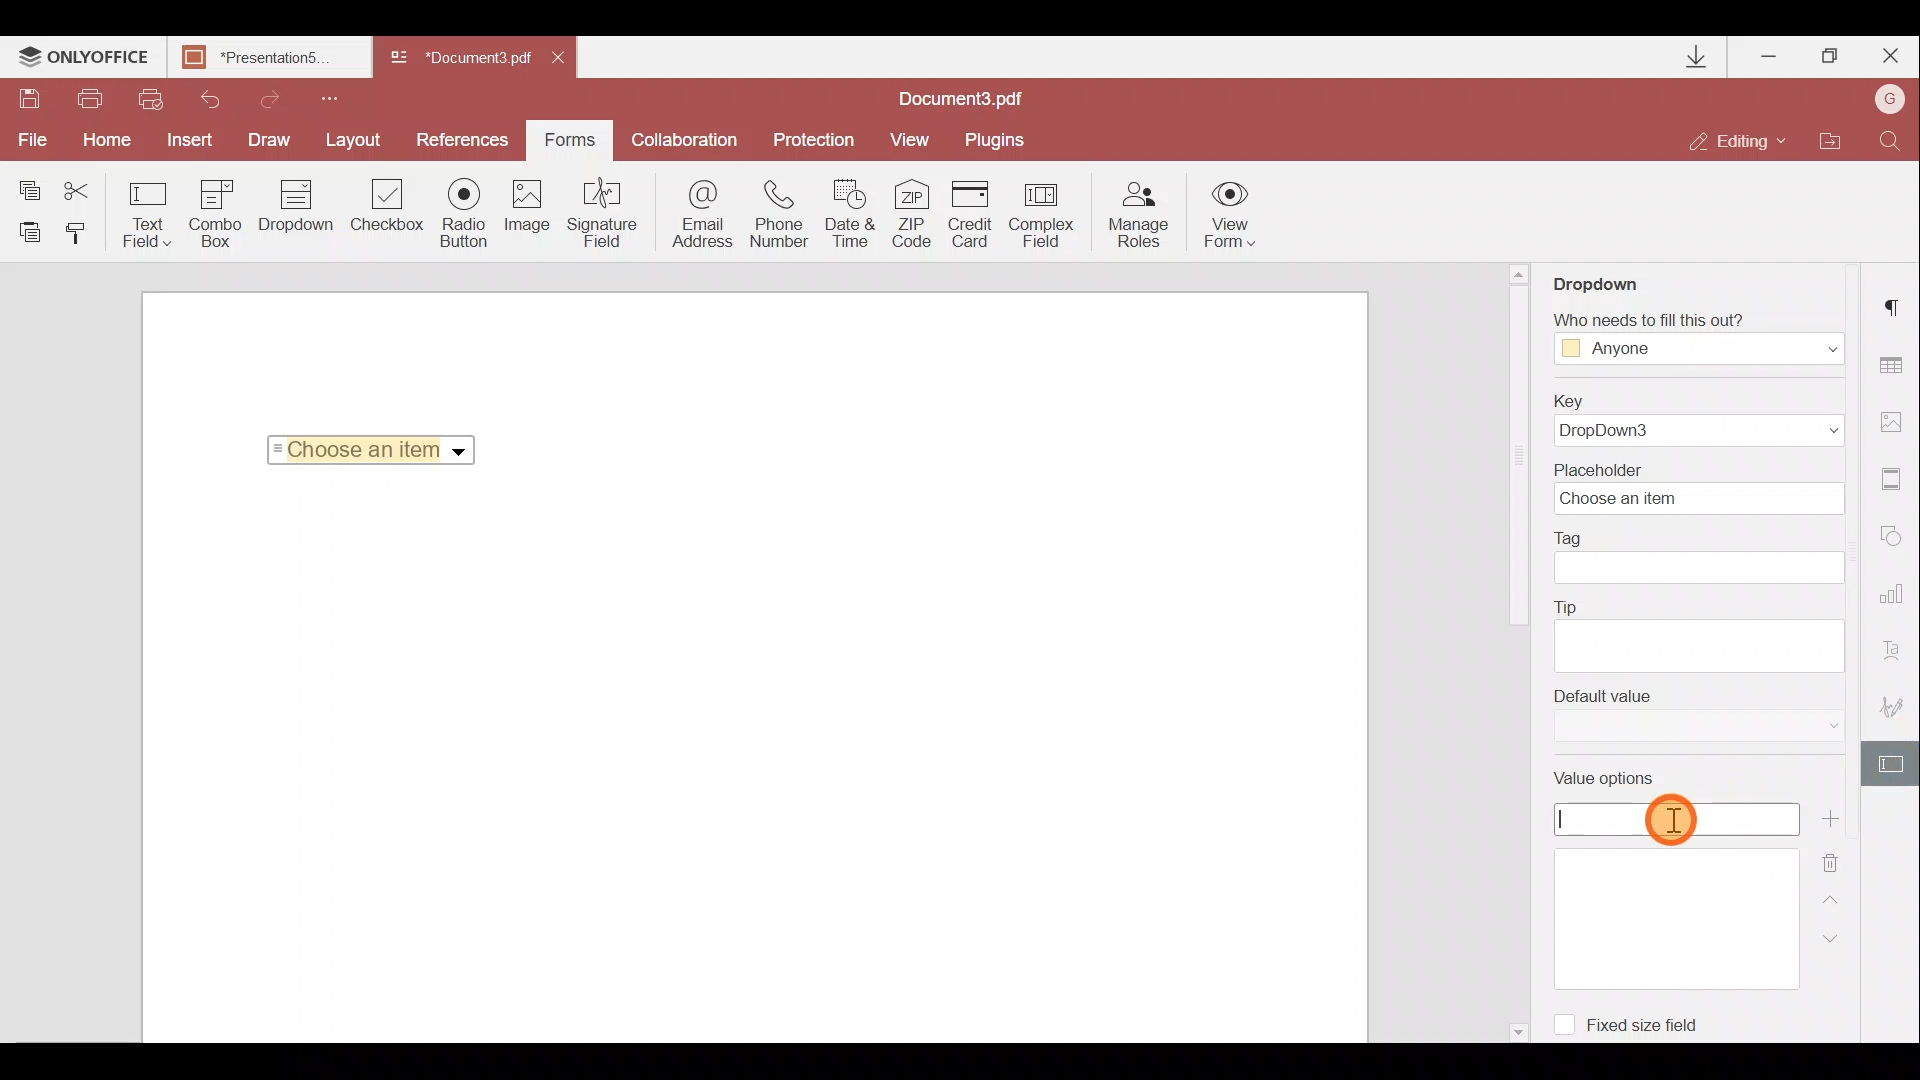 This screenshot has height=1080, width=1920. I want to click on Dropdown, so click(292, 217).